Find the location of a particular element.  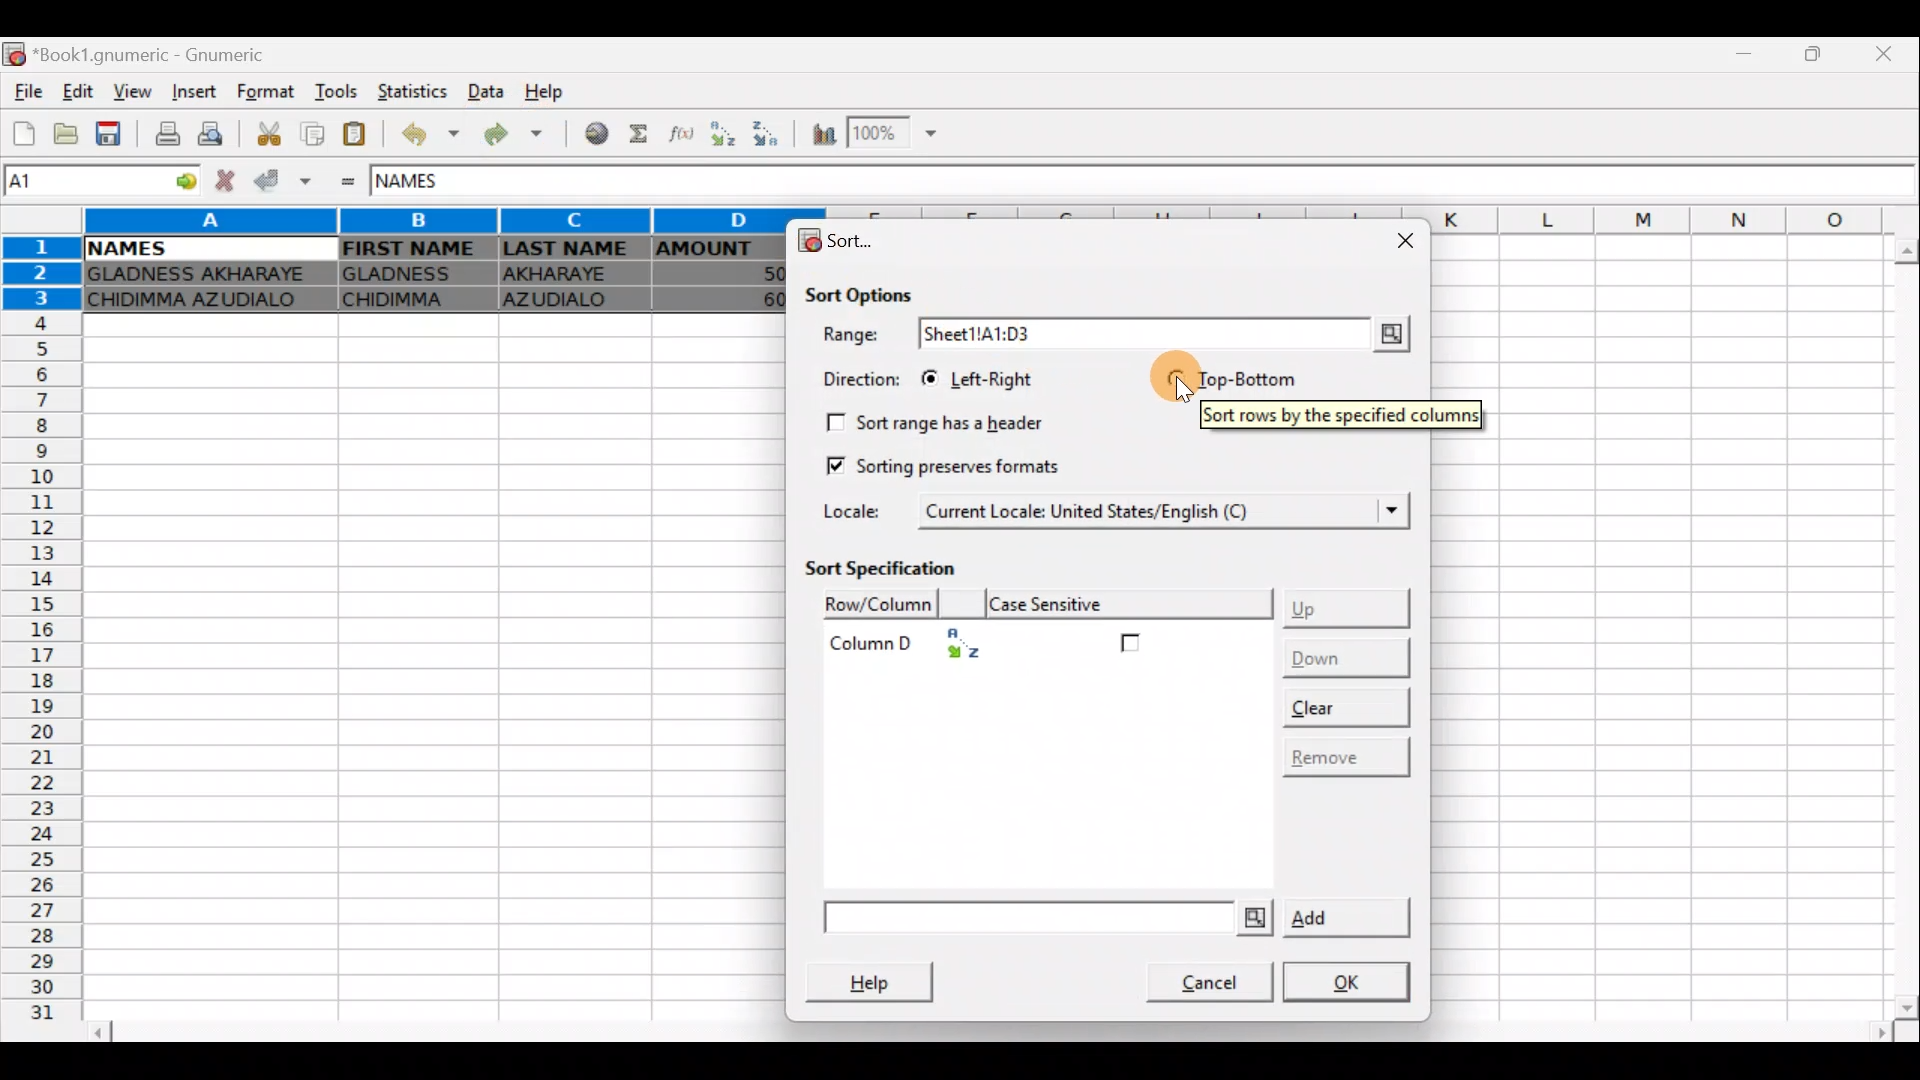

Open a file is located at coordinates (68, 133).